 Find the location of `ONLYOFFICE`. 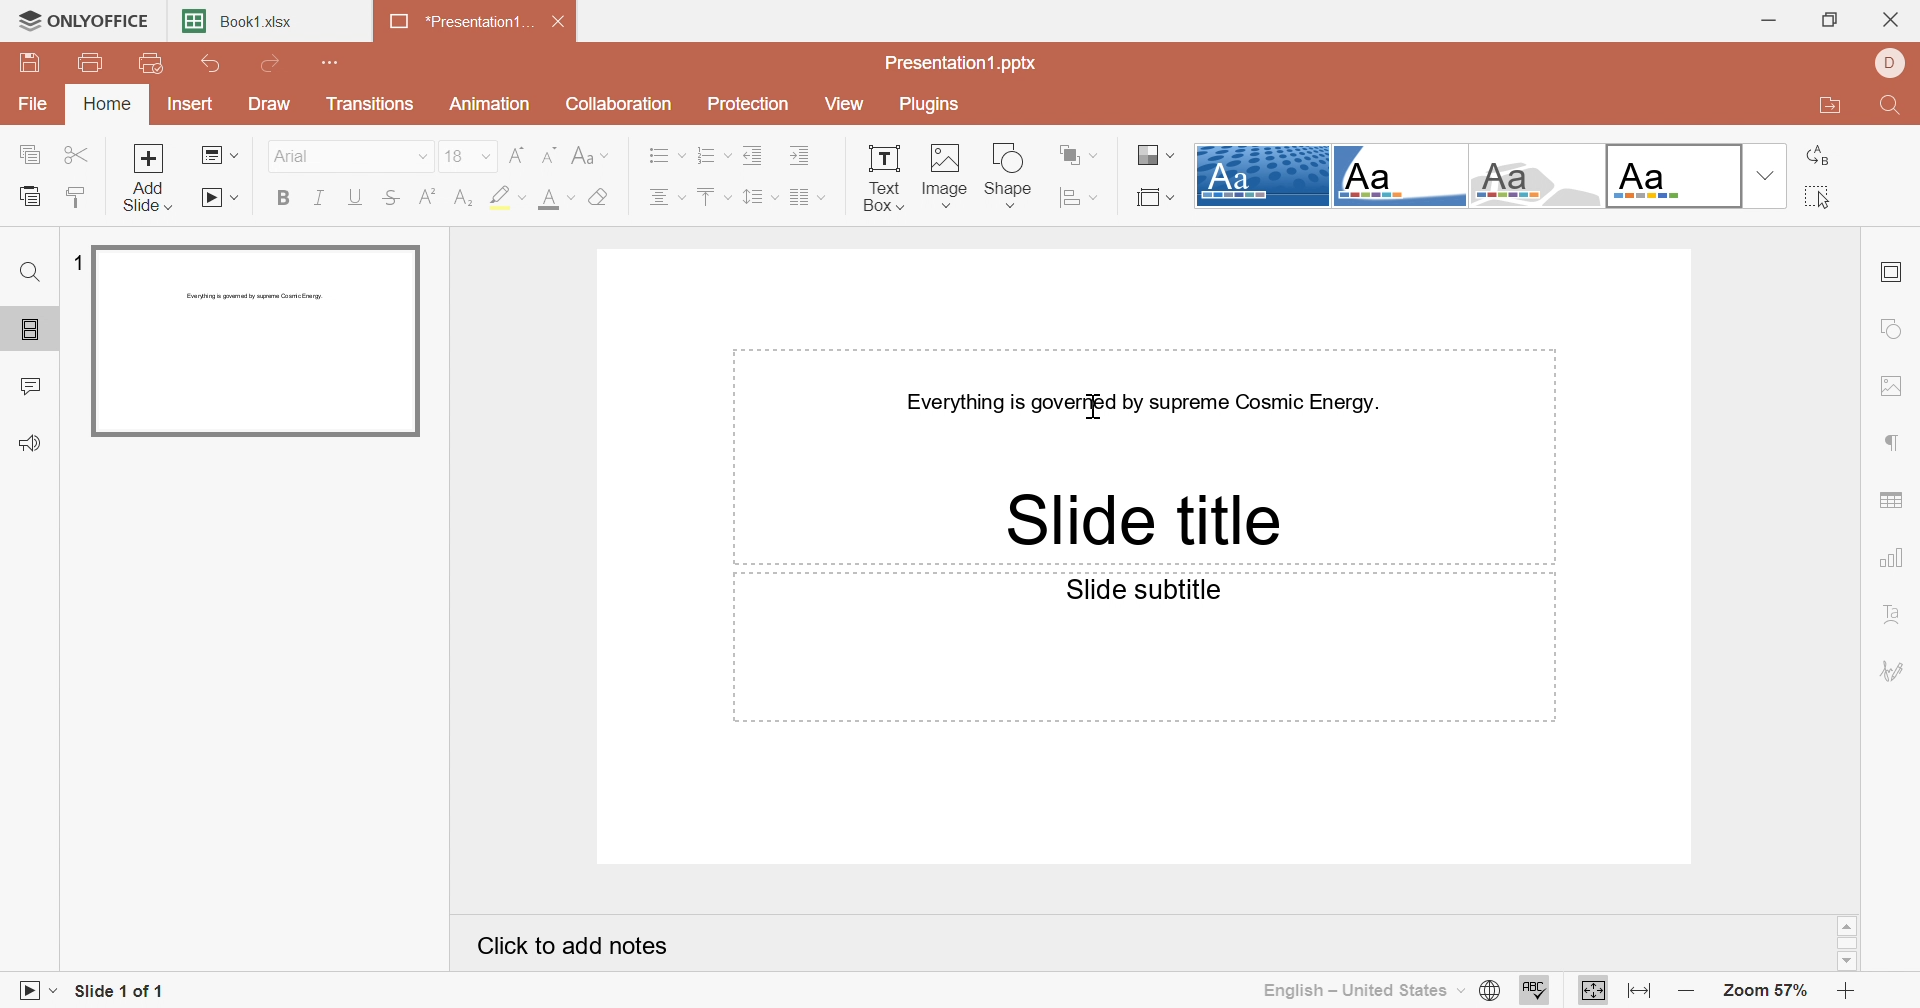

ONLYOFFICE is located at coordinates (87, 22).